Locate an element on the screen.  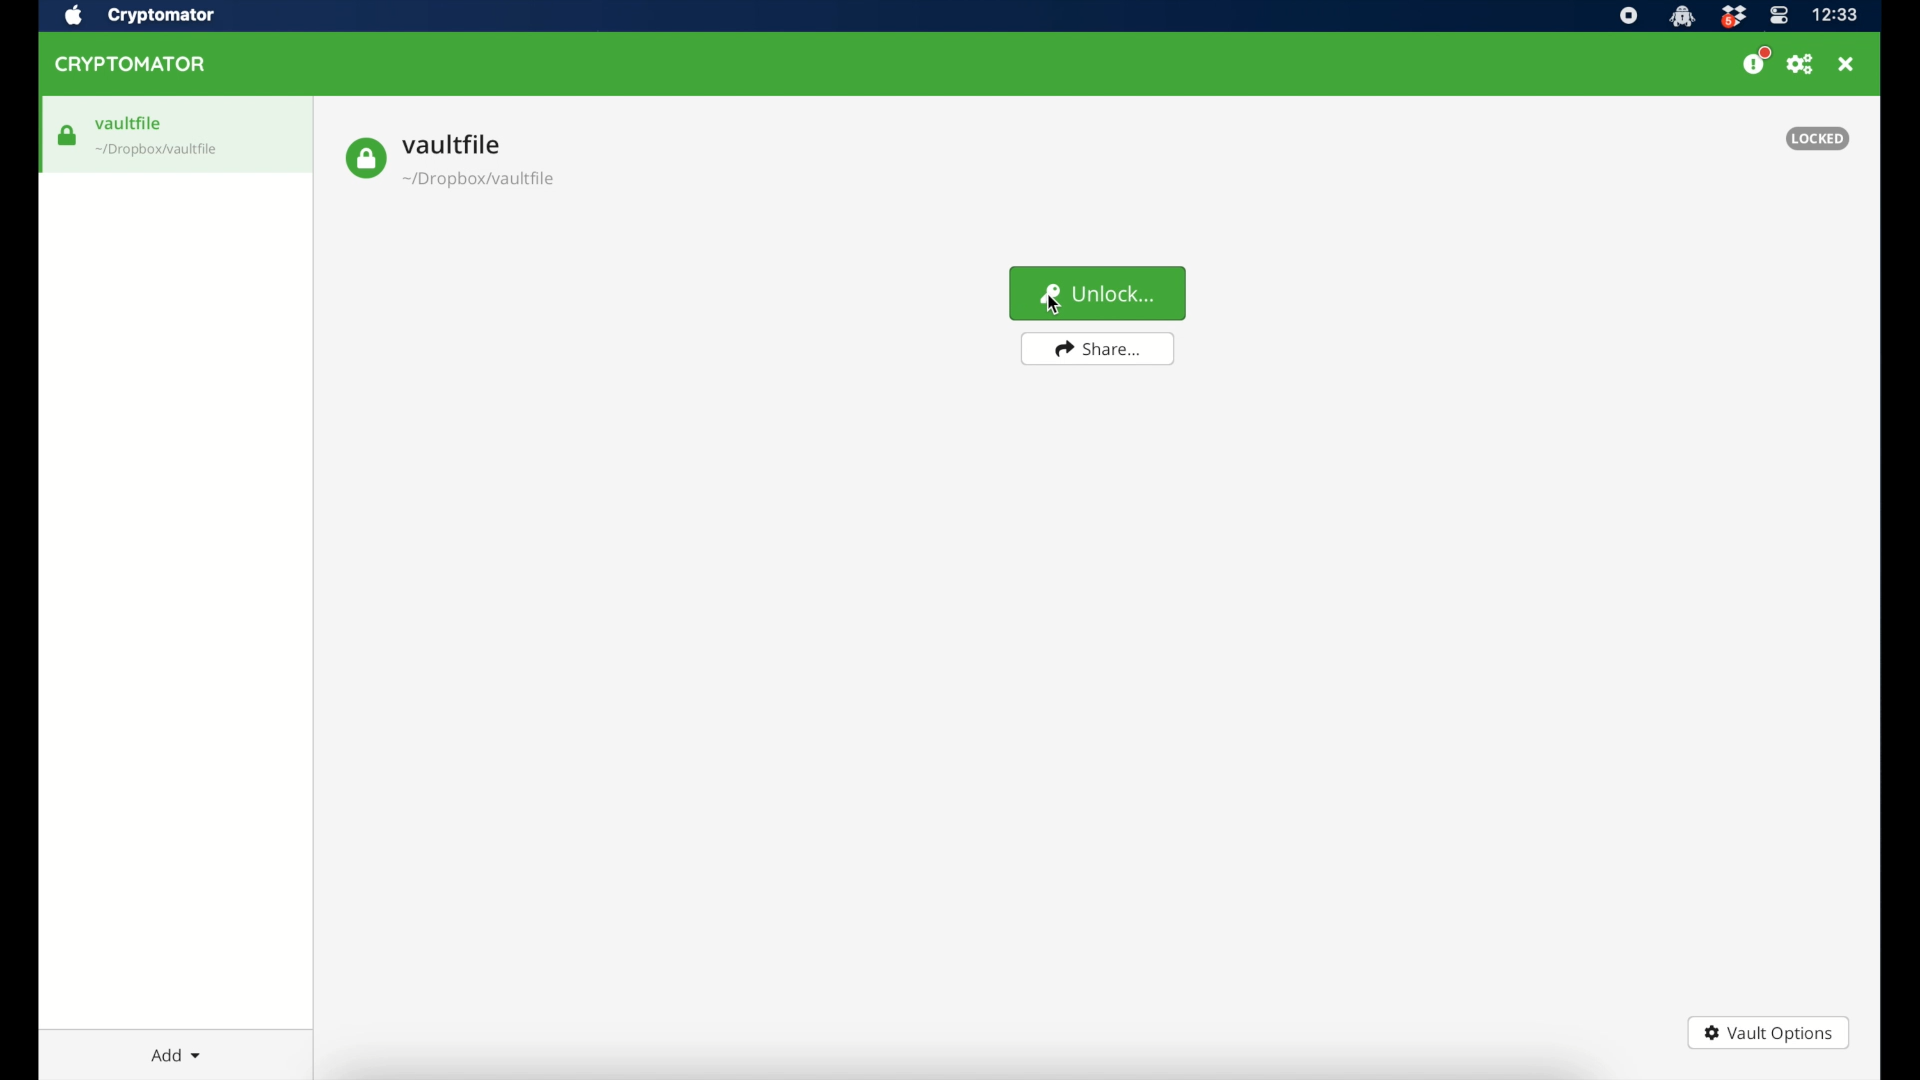
add is located at coordinates (176, 1055).